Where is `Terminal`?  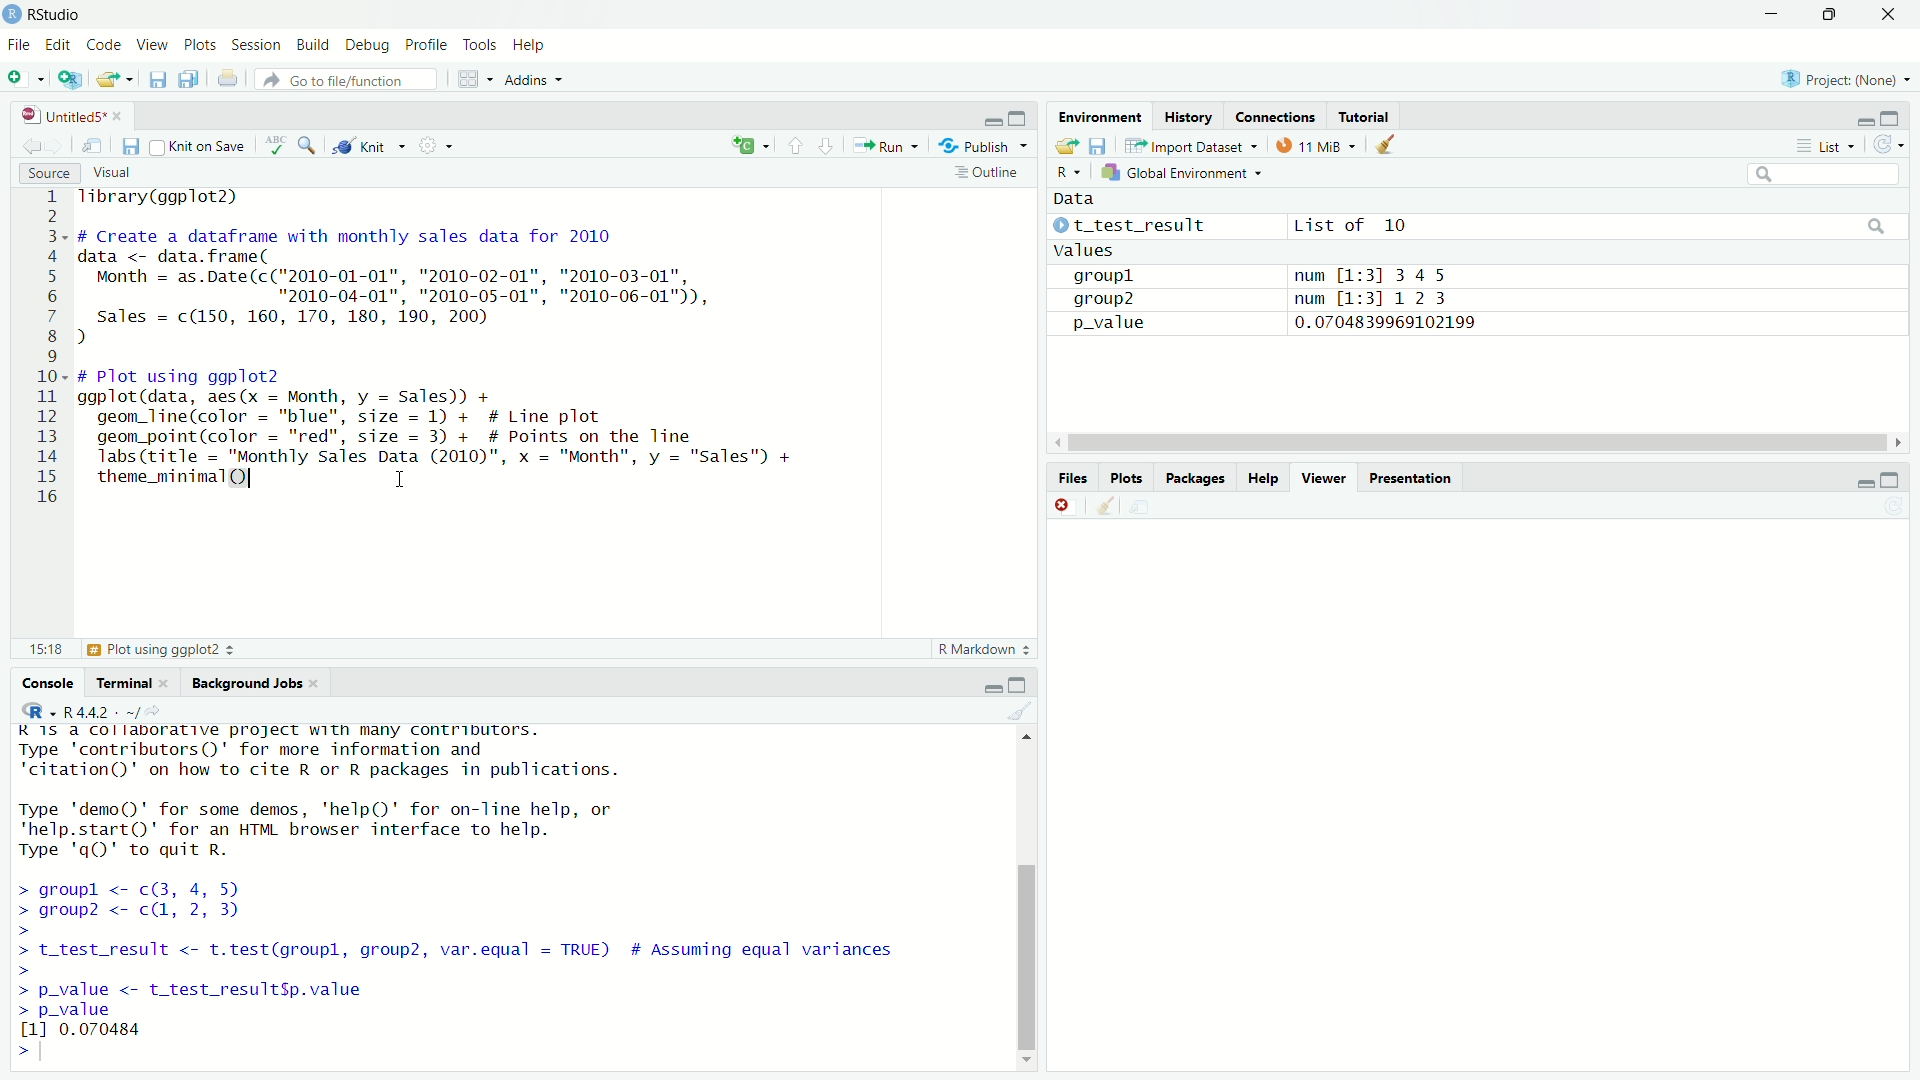 Terminal is located at coordinates (129, 680).